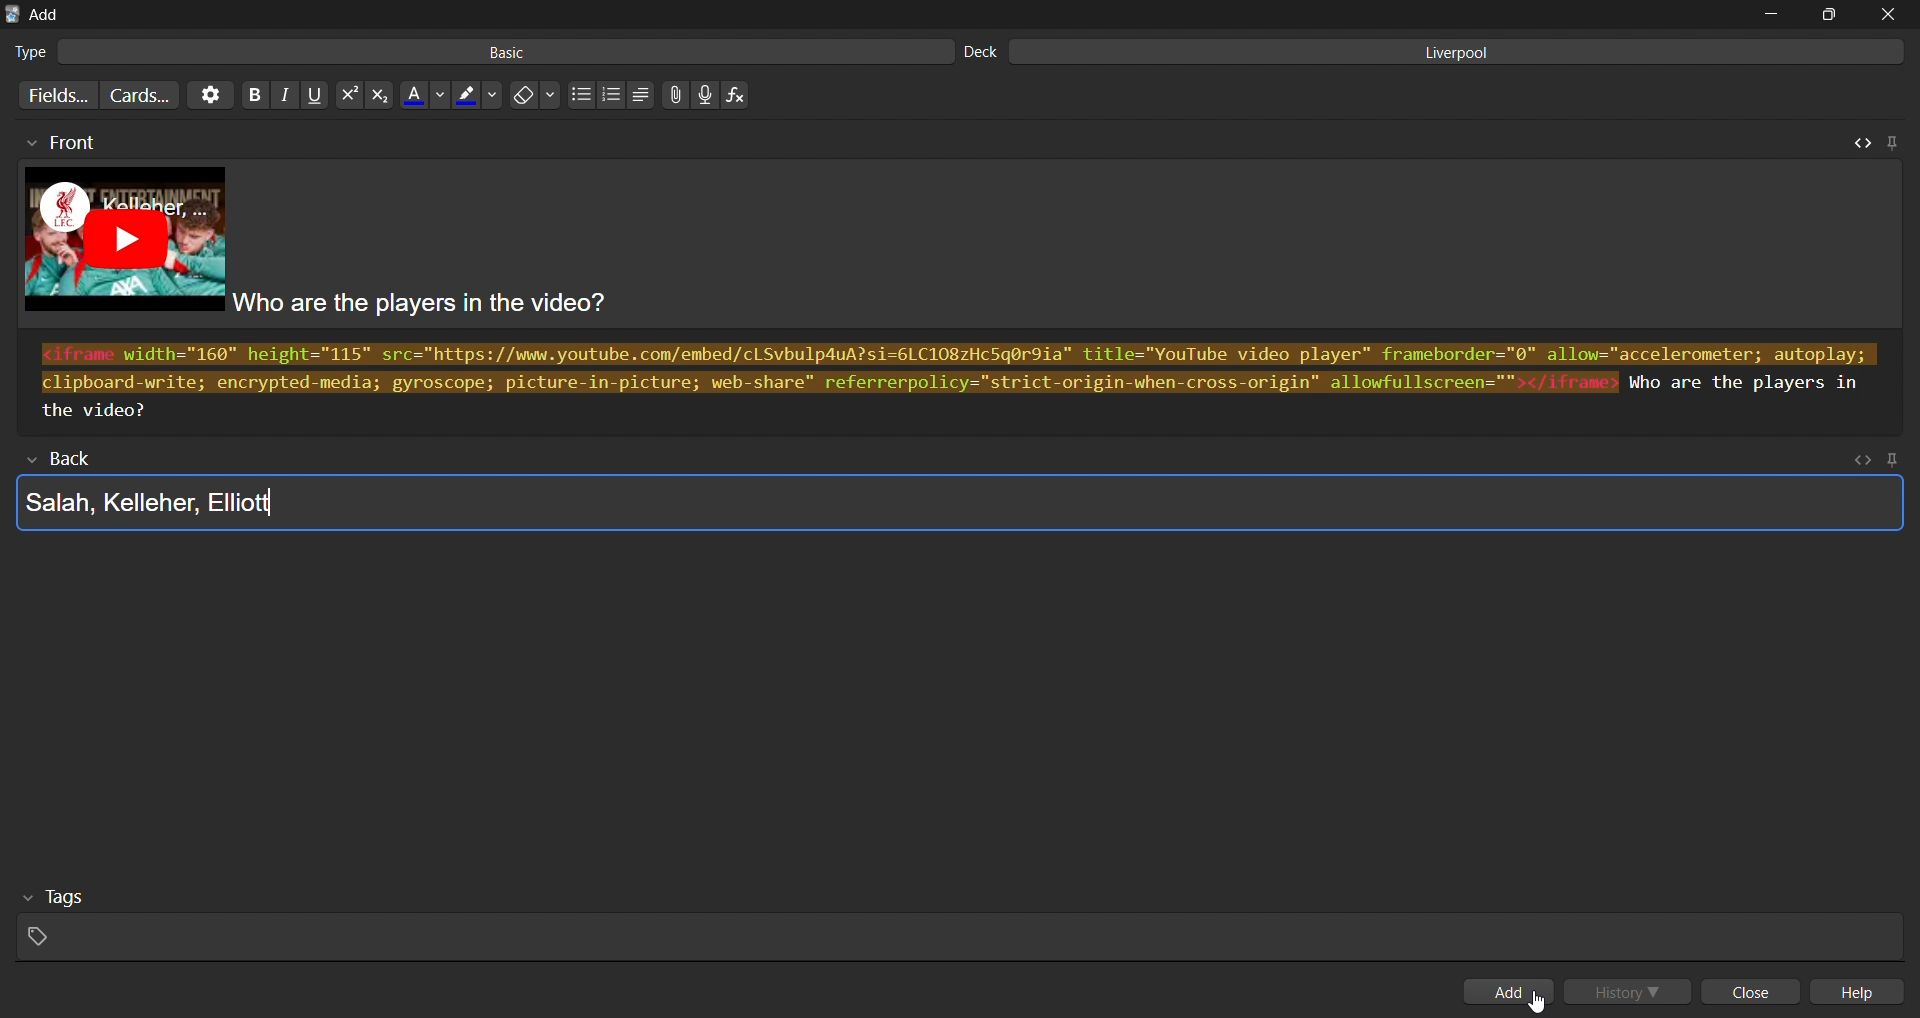  Describe the element at coordinates (208, 95) in the screenshot. I see `options` at that location.